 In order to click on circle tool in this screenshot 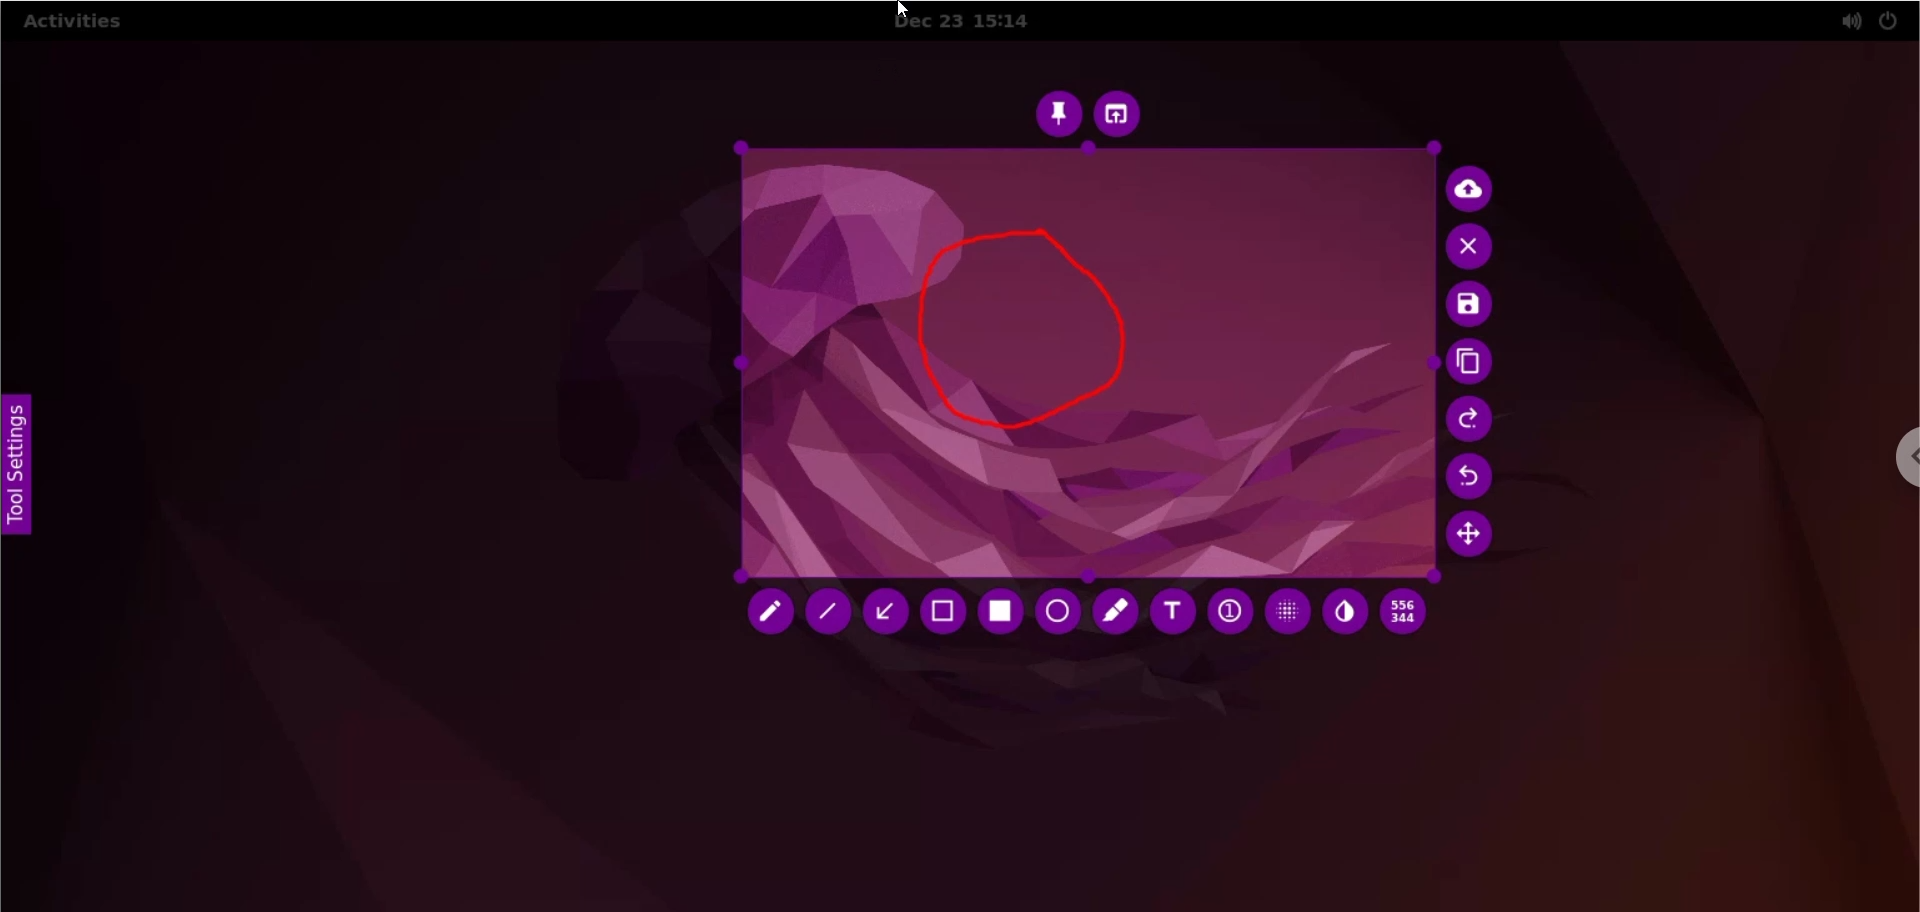, I will do `click(1057, 611)`.